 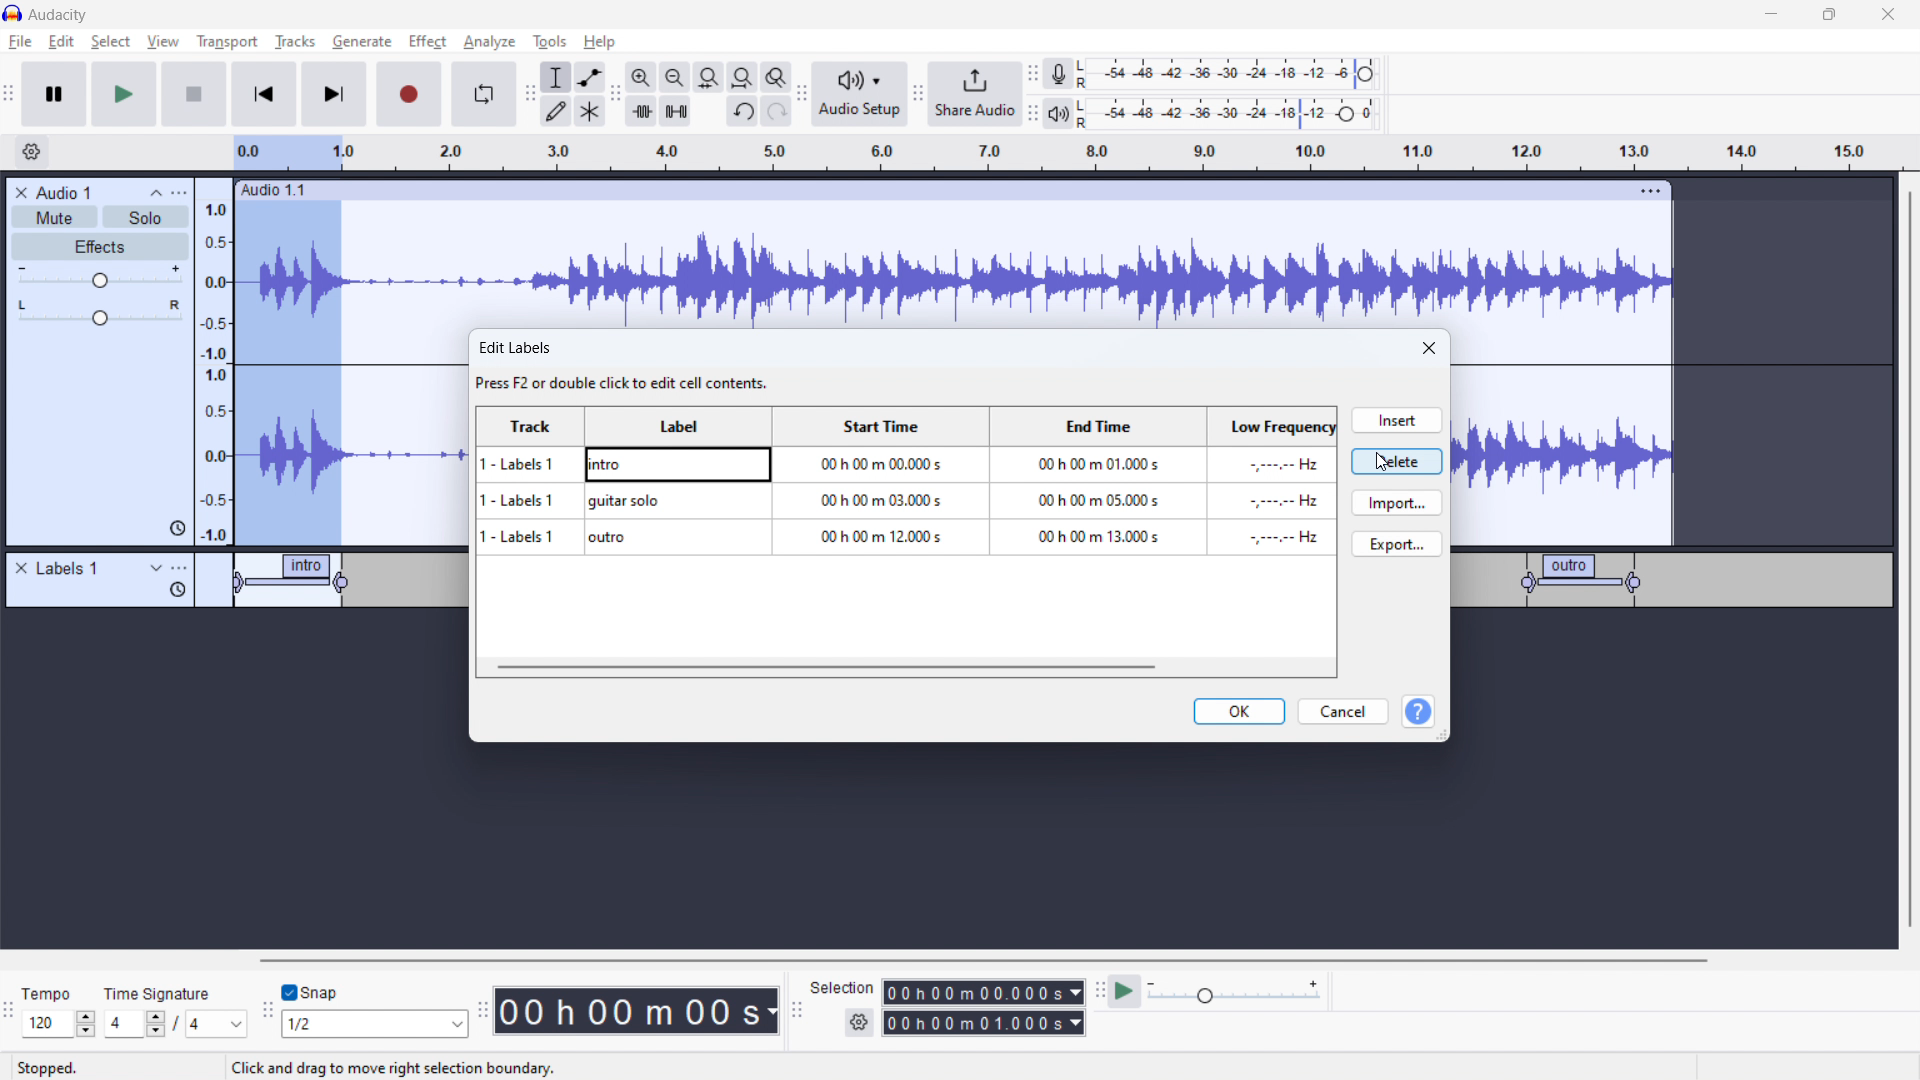 I want to click on select, so click(x=110, y=41).